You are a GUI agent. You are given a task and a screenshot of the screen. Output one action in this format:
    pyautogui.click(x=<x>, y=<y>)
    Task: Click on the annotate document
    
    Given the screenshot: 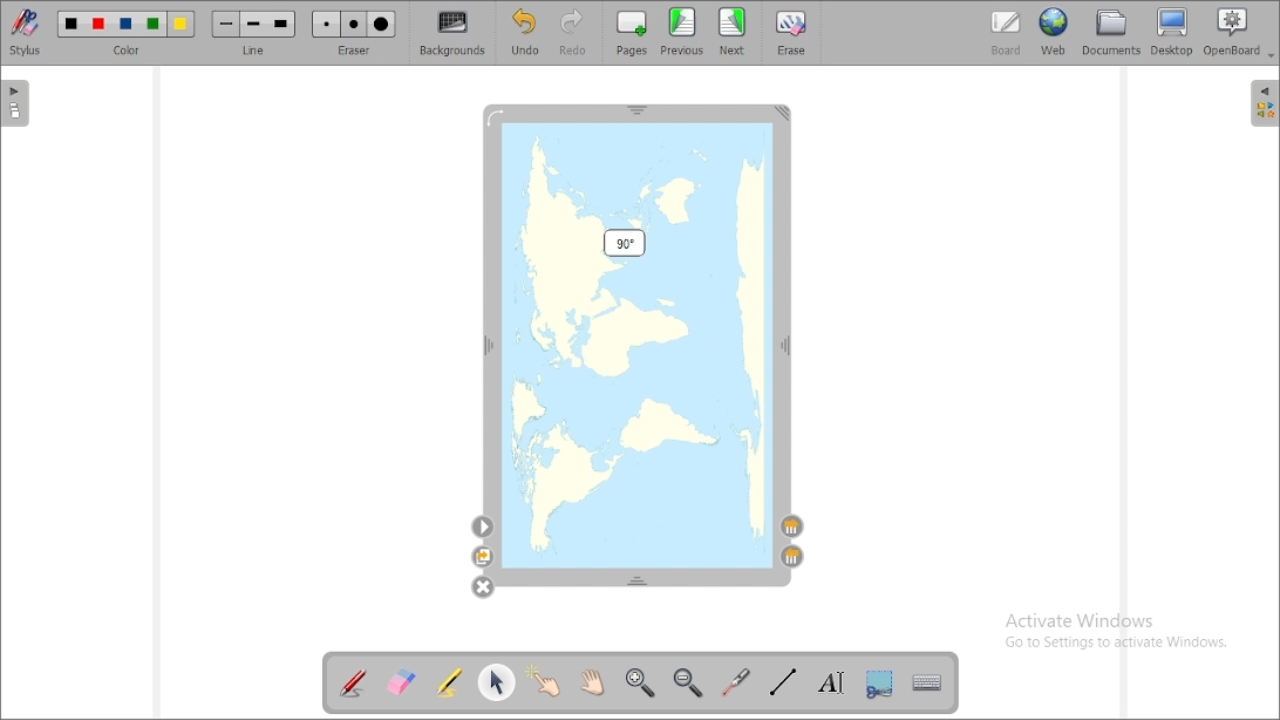 What is the action you would take?
    pyautogui.click(x=354, y=685)
    